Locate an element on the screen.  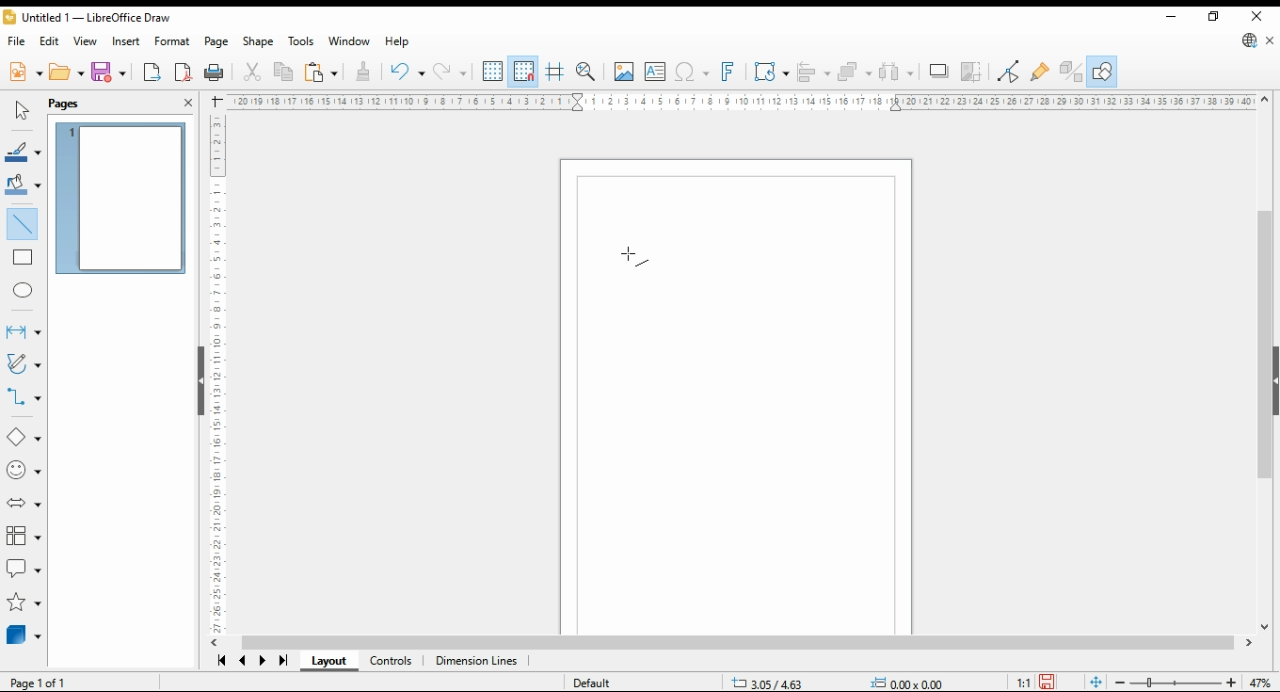
select is located at coordinates (22, 110).